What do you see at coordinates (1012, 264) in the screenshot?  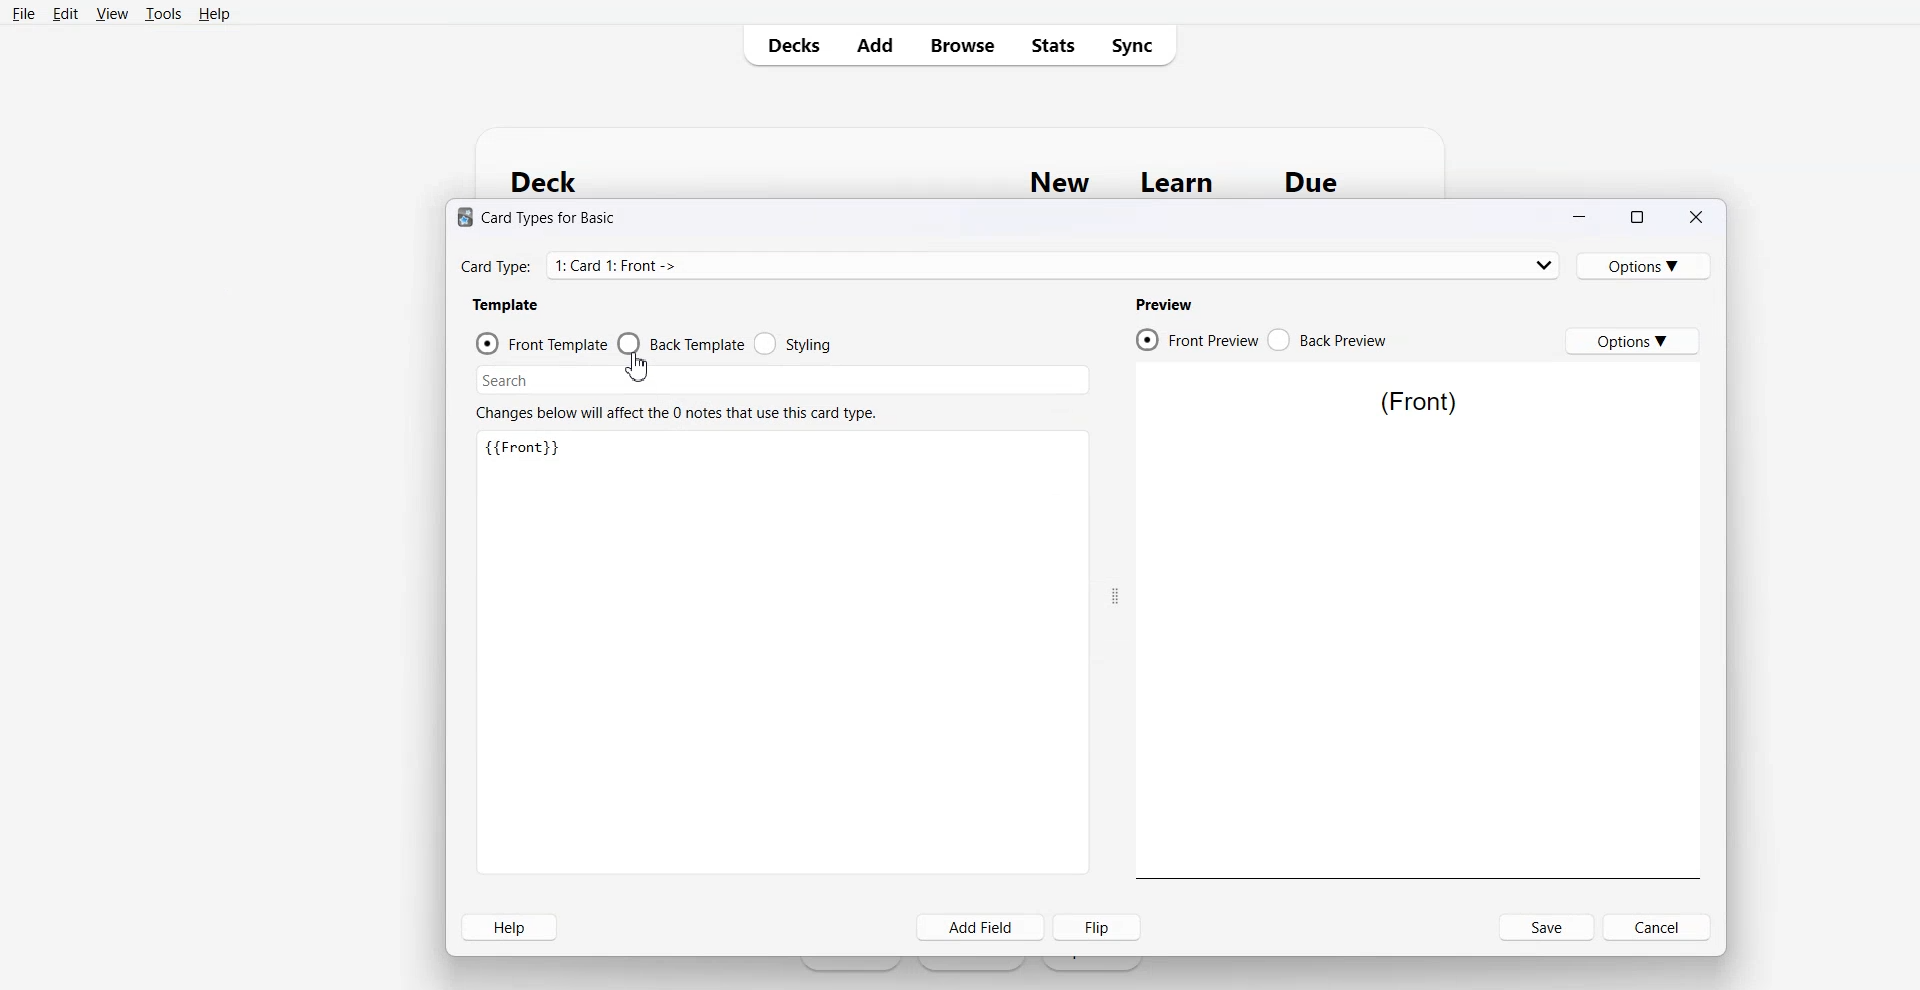 I see `Card type` at bounding box center [1012, 264].